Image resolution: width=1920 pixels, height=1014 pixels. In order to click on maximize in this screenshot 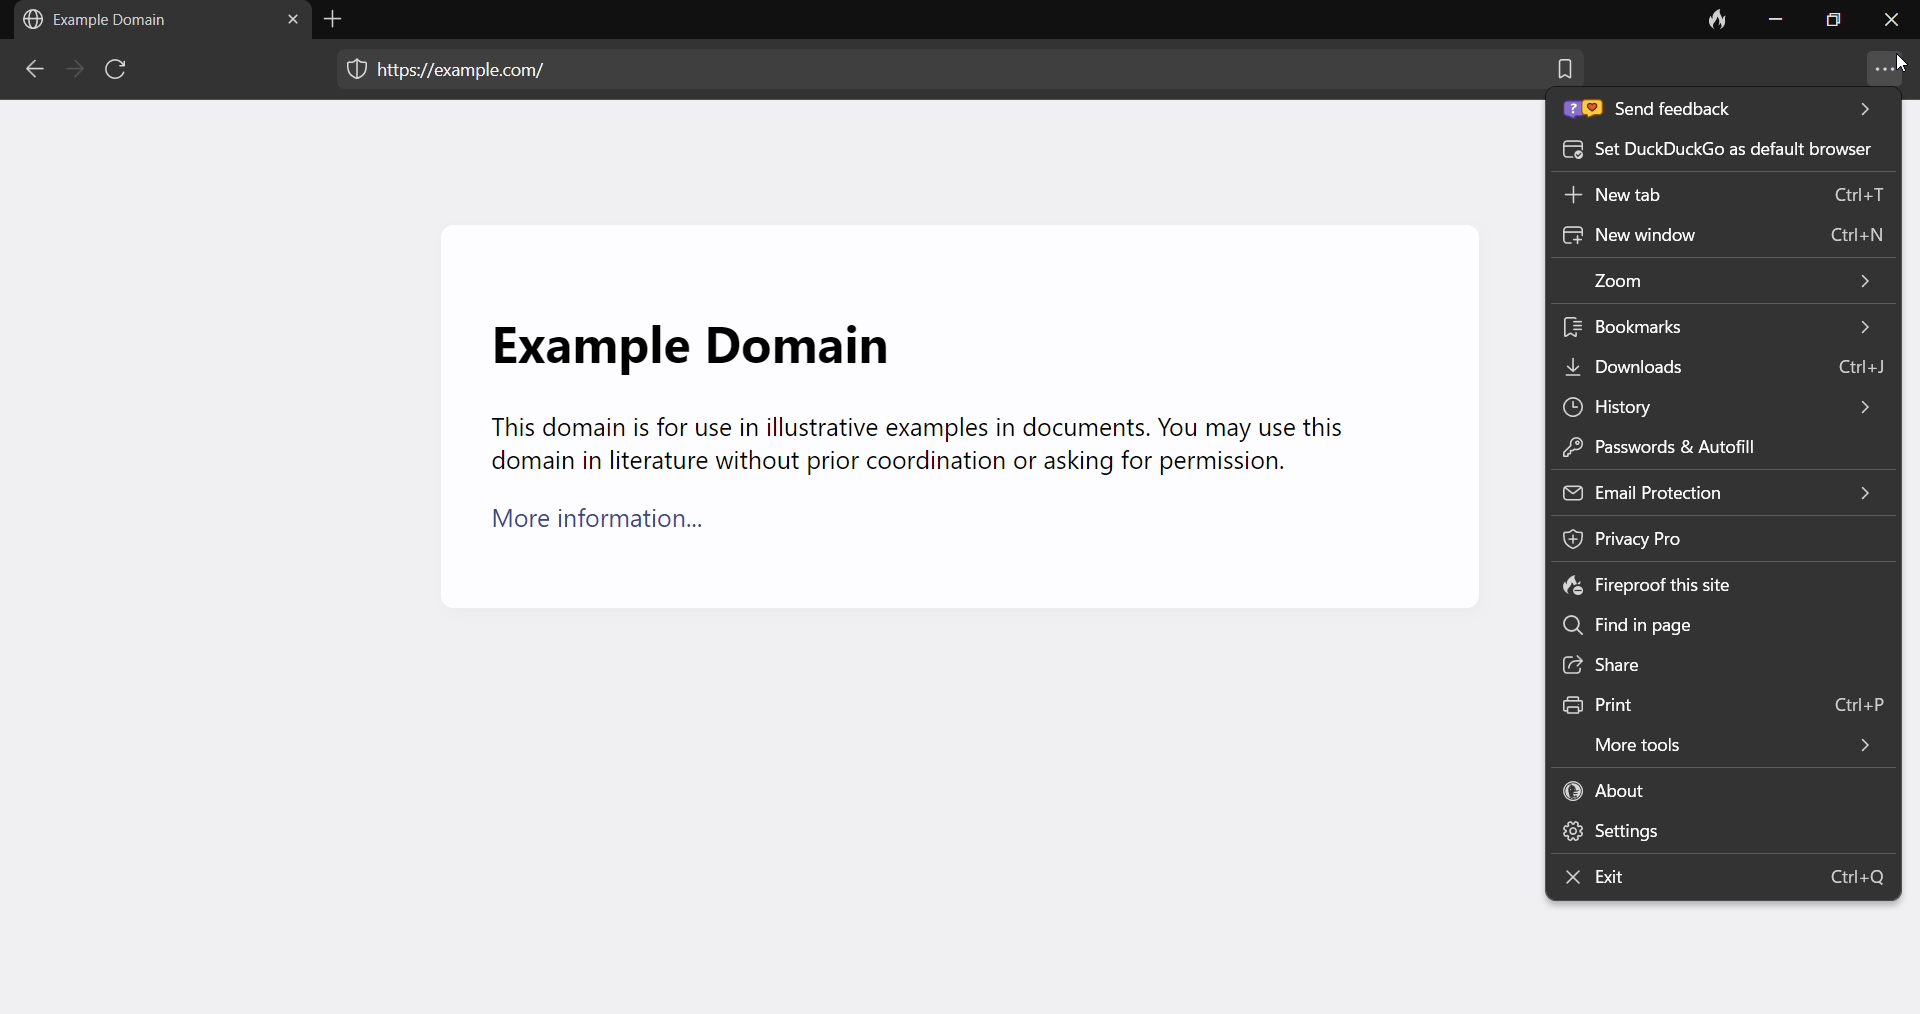, I will do `click(1831, 24)`.